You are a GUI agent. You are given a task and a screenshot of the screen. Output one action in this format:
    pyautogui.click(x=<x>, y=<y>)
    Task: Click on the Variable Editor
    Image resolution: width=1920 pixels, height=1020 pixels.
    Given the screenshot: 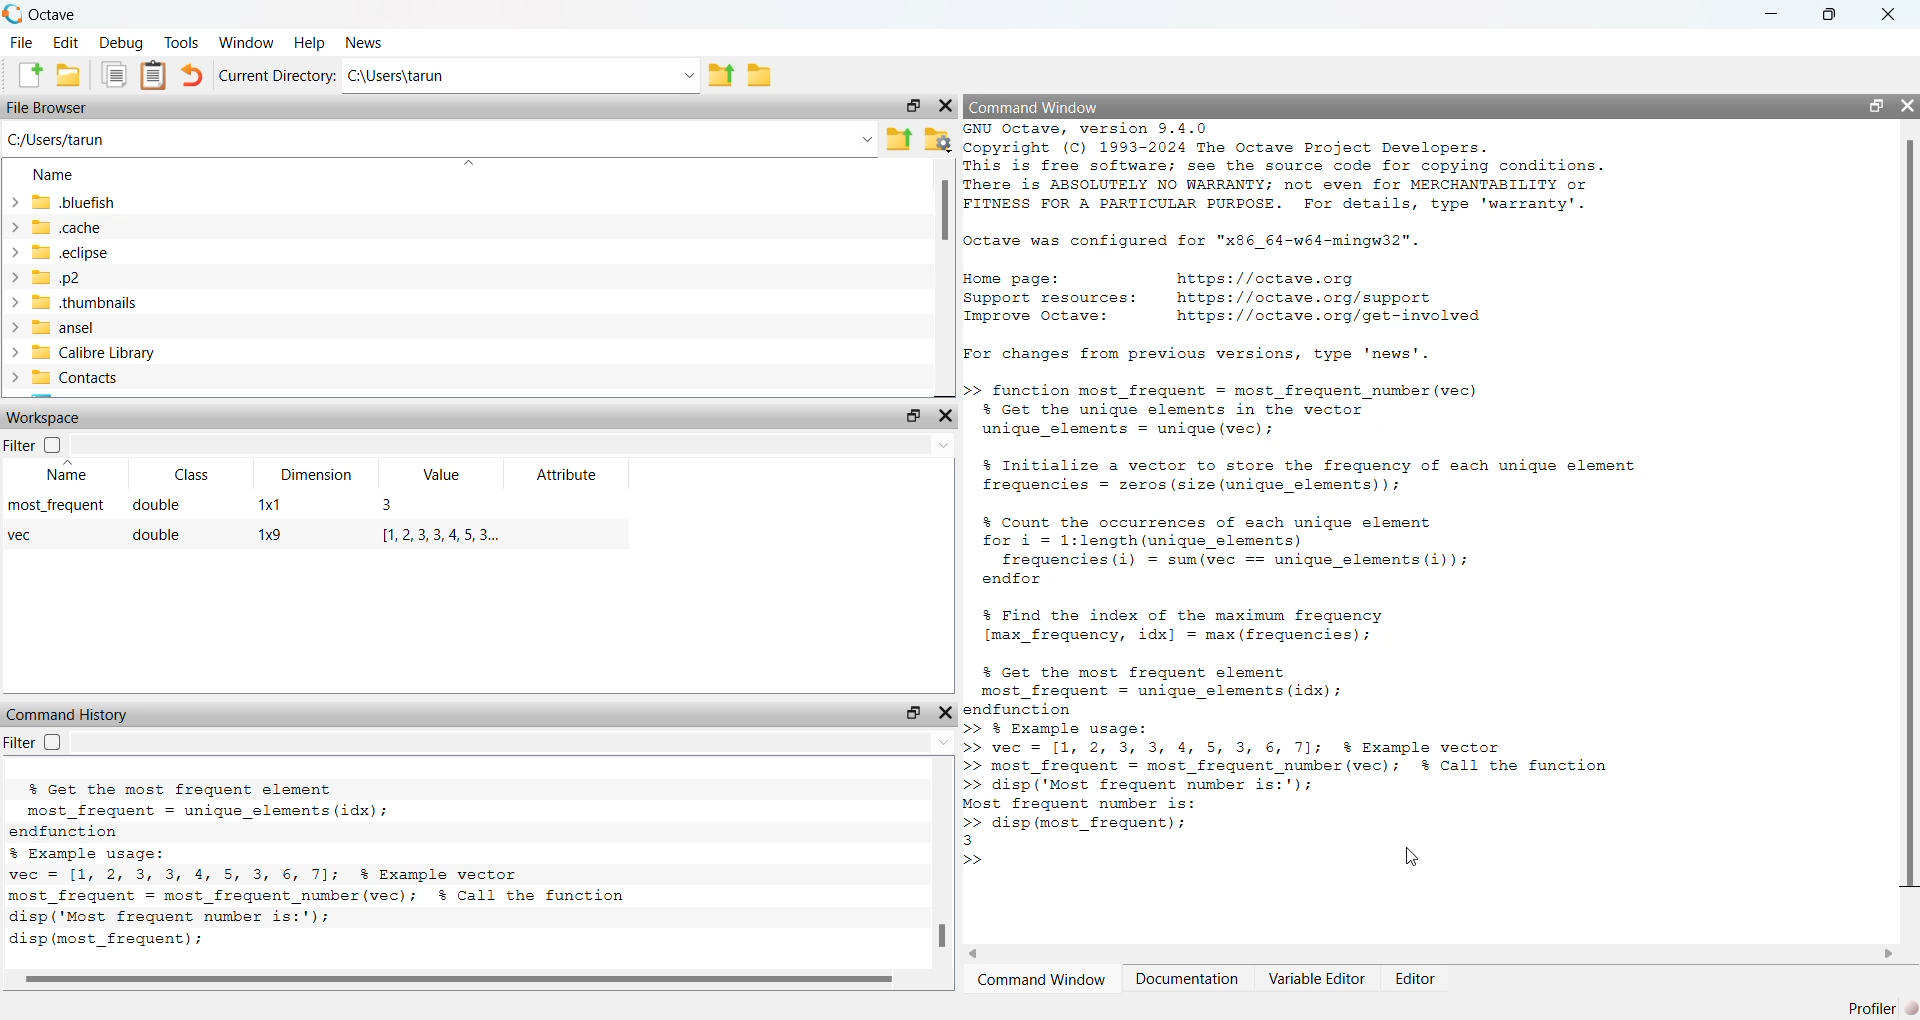 What is the action you would take?
    pyautogui.click(x=1316, y=979)
    